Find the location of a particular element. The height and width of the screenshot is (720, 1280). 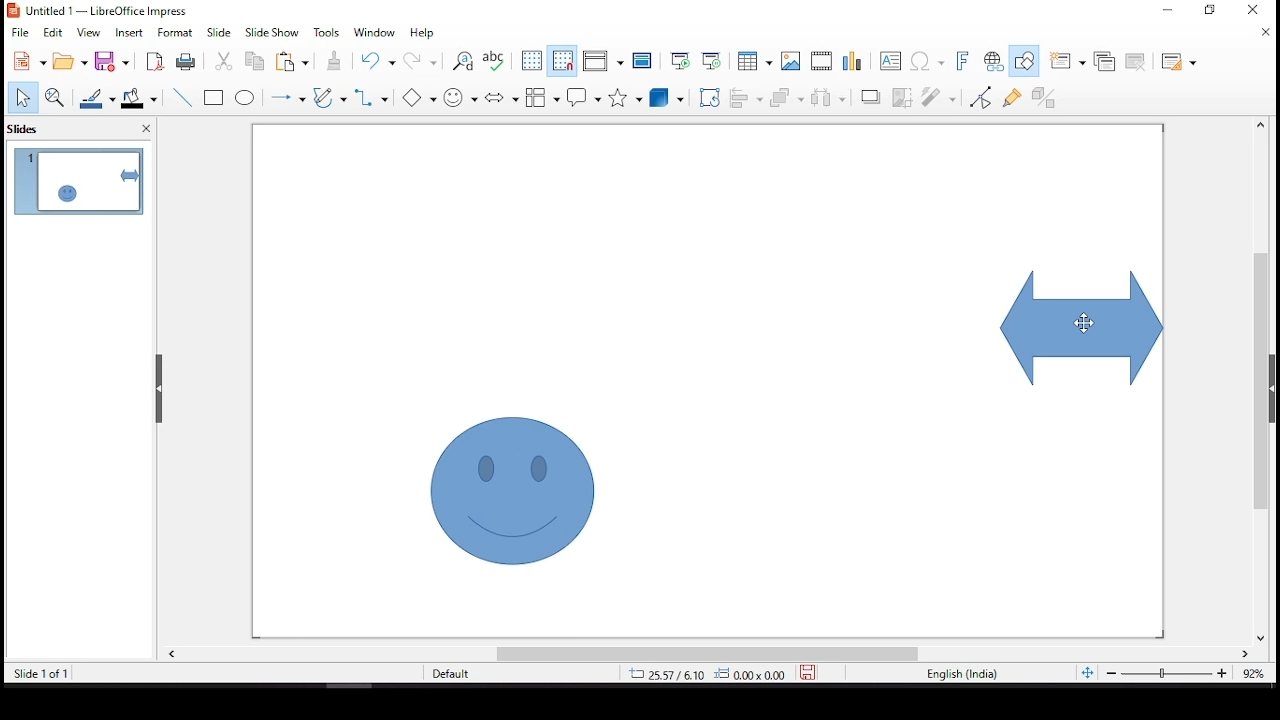

drag handle is located at coordinates (161, 389).